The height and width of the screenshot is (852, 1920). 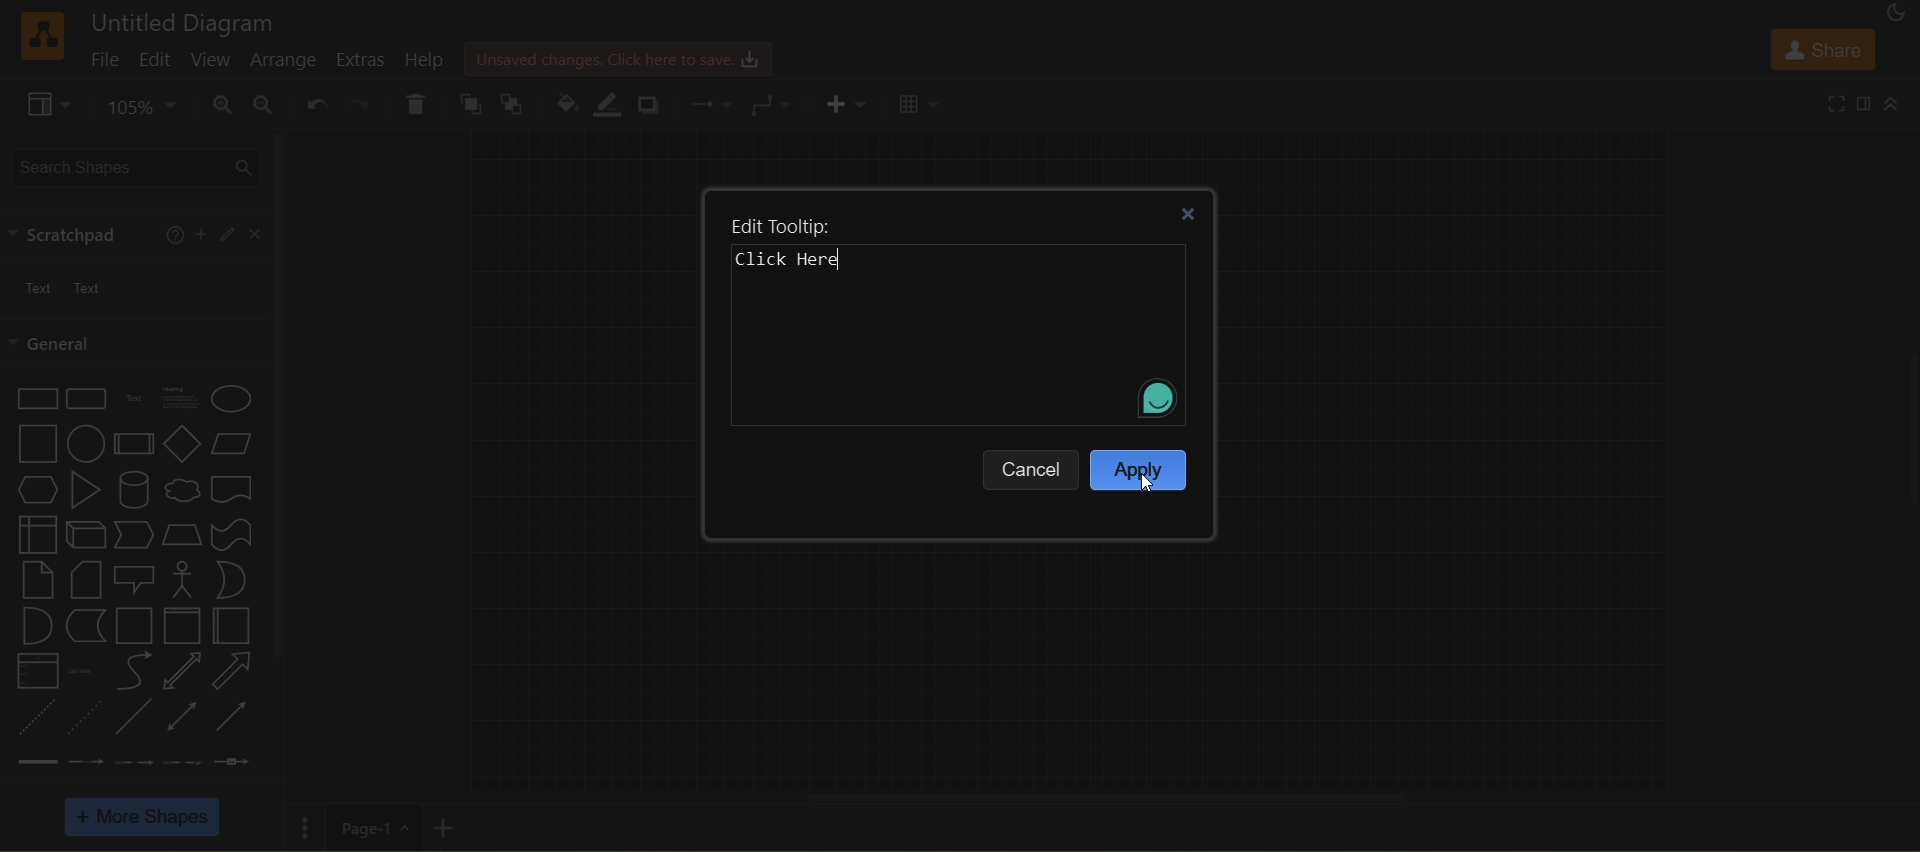 What do you see at coordinates (157, 63) in the screenshot?
I see `edit` at bounding box center [157, 63].